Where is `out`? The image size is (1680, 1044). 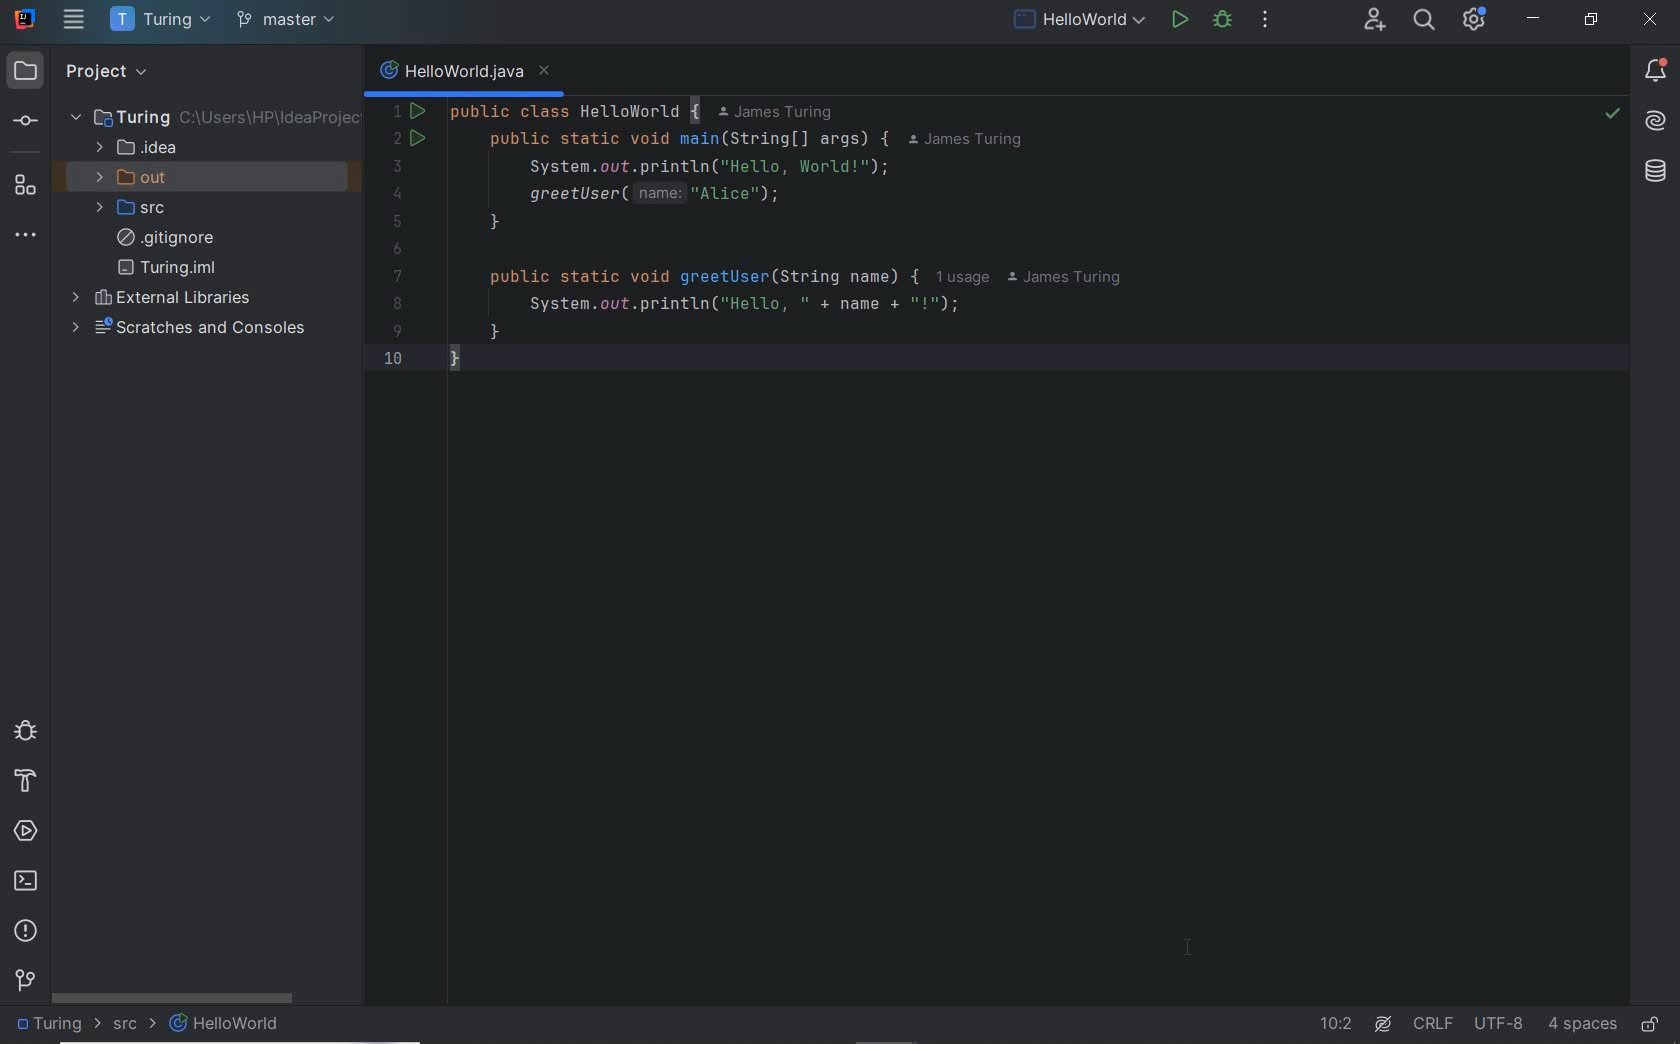 out is located at coordinates (138, 177).